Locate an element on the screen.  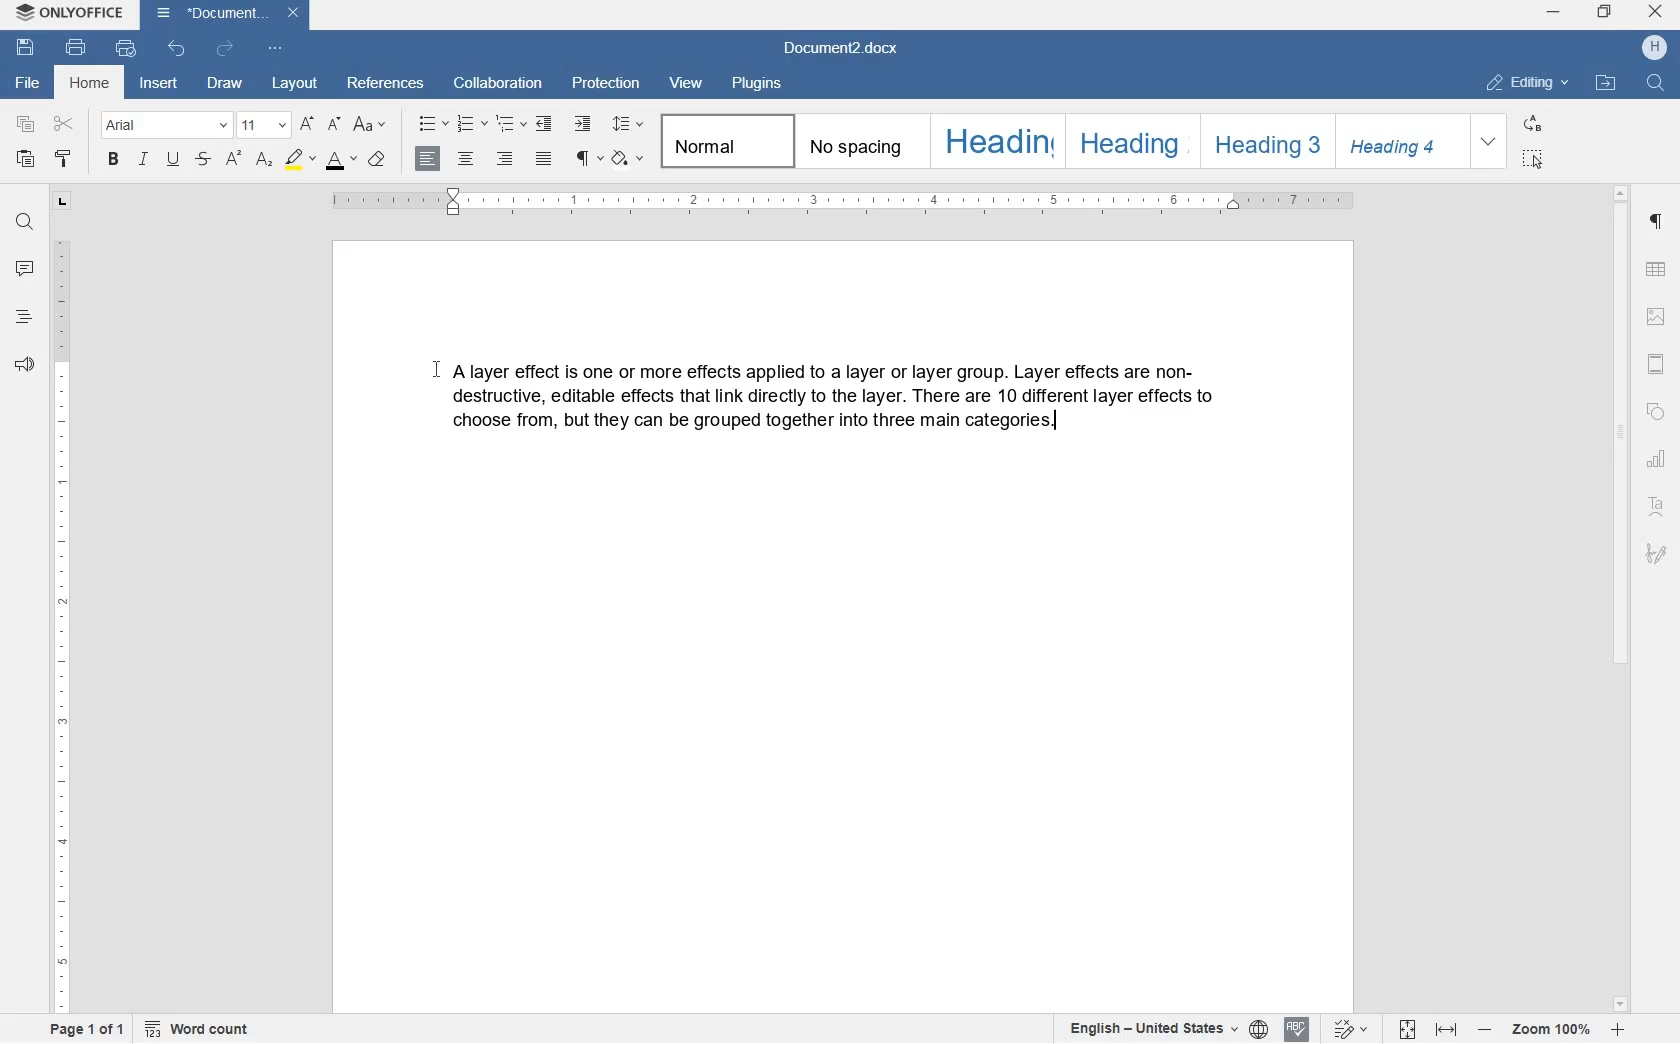
decrement font size is located at coordinates (333, 125).